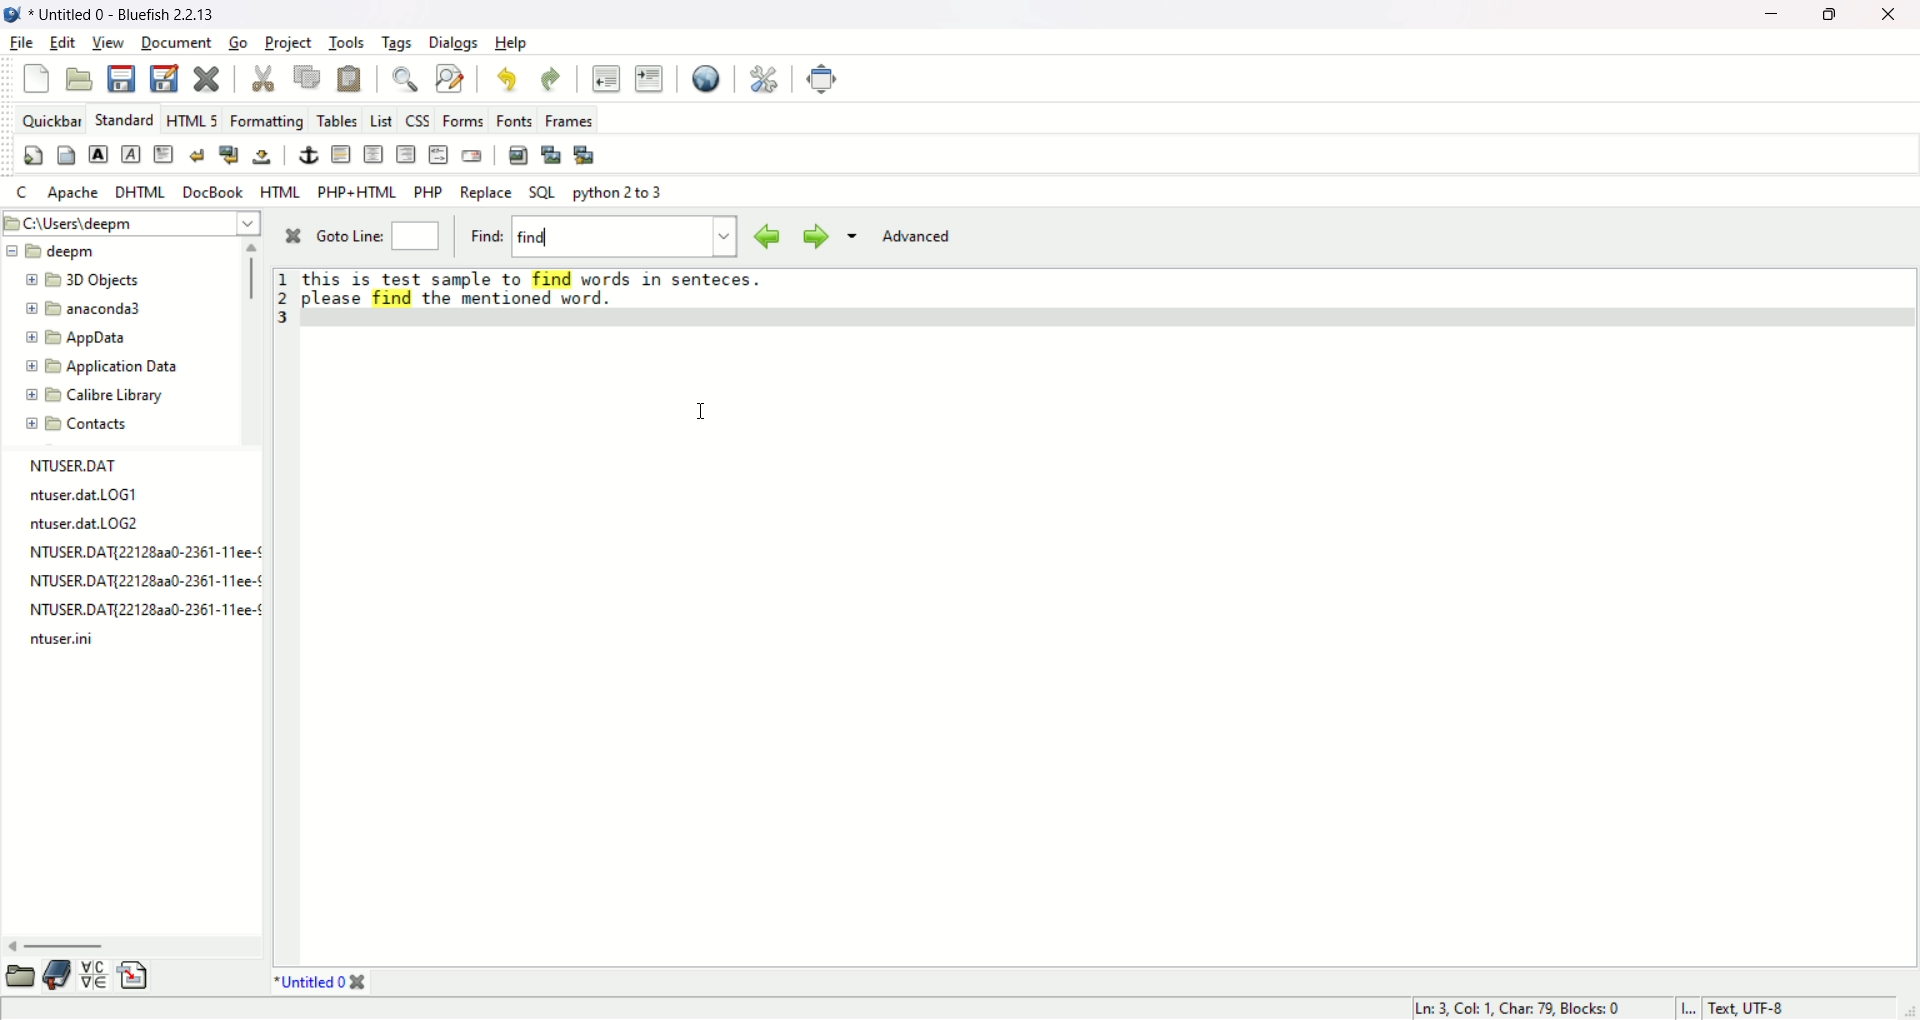 Image resolution: width=1920 pixels, height=1020 pixels. I want to click on break, so click(196, 154).